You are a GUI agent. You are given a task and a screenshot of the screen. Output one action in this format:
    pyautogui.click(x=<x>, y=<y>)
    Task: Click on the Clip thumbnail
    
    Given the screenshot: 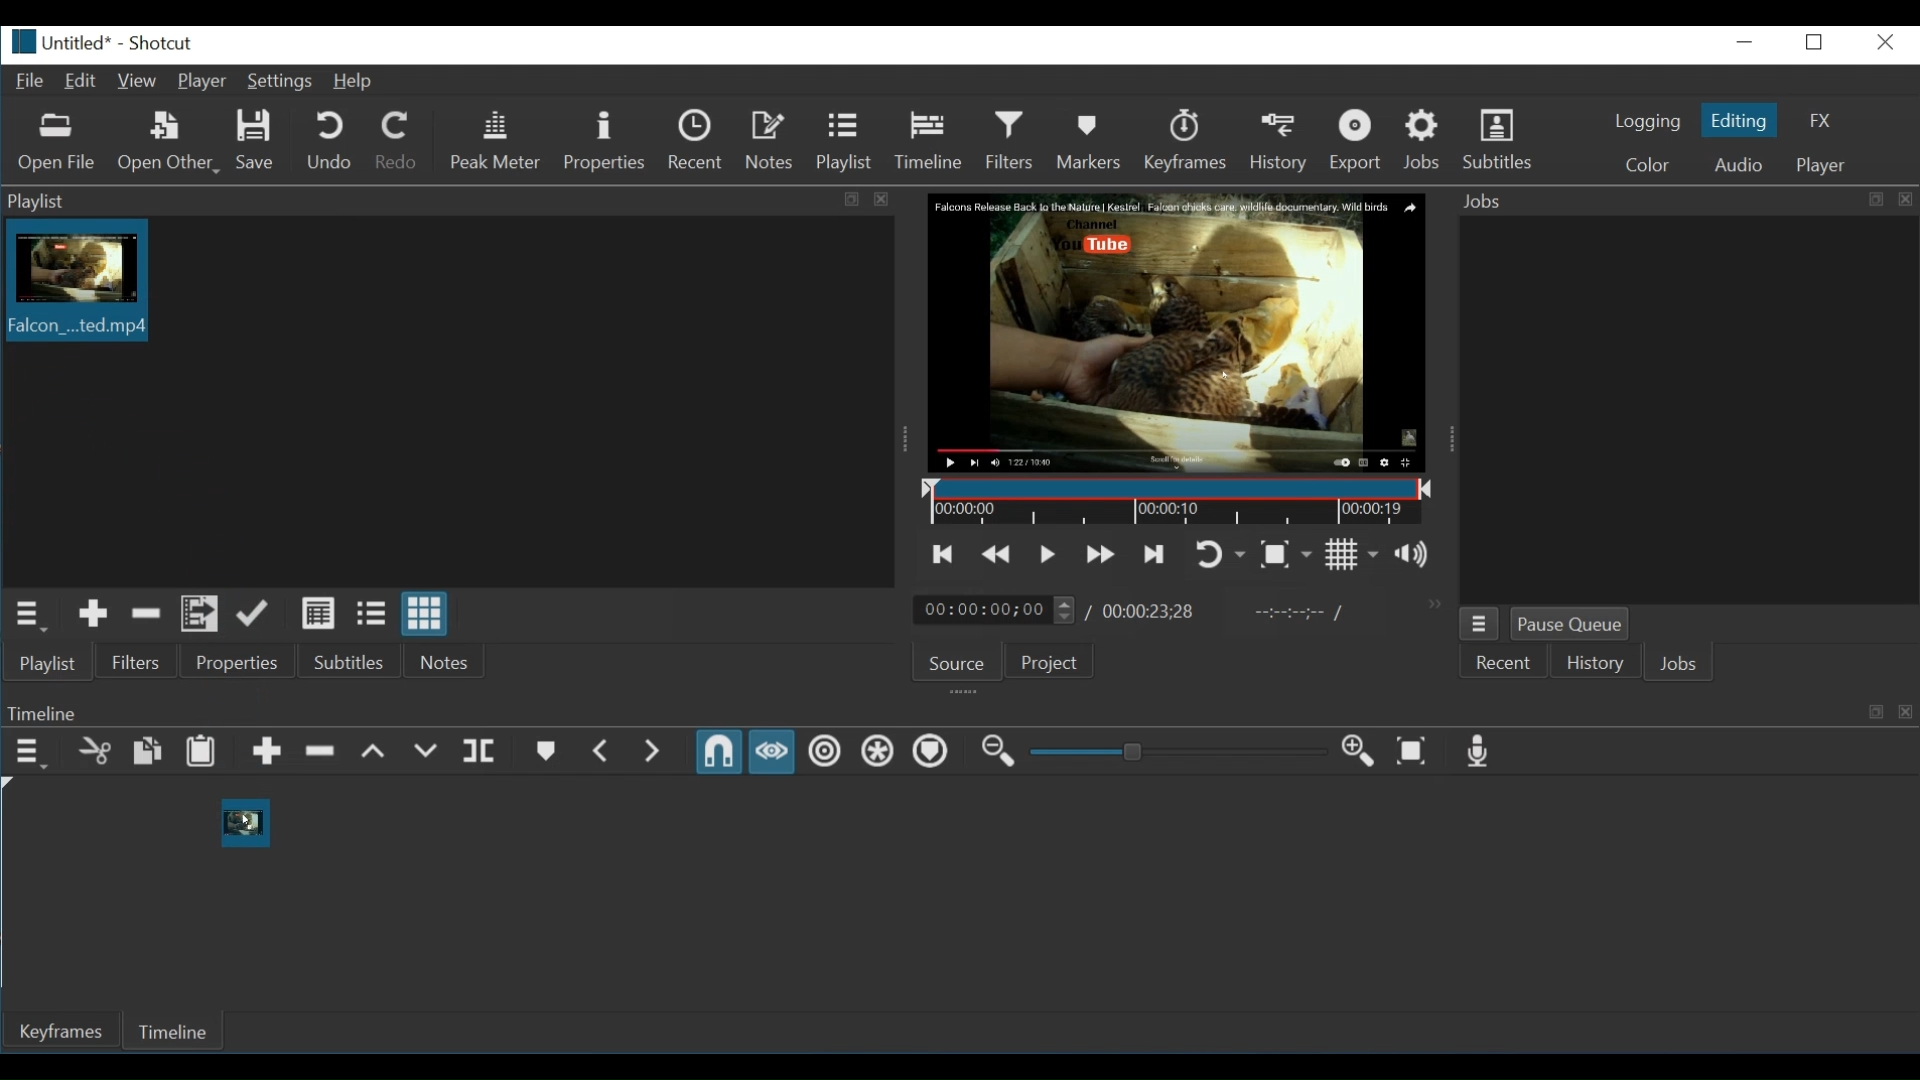 What is the action you would take?
    pyautogui.click(x=75, y=280)
    